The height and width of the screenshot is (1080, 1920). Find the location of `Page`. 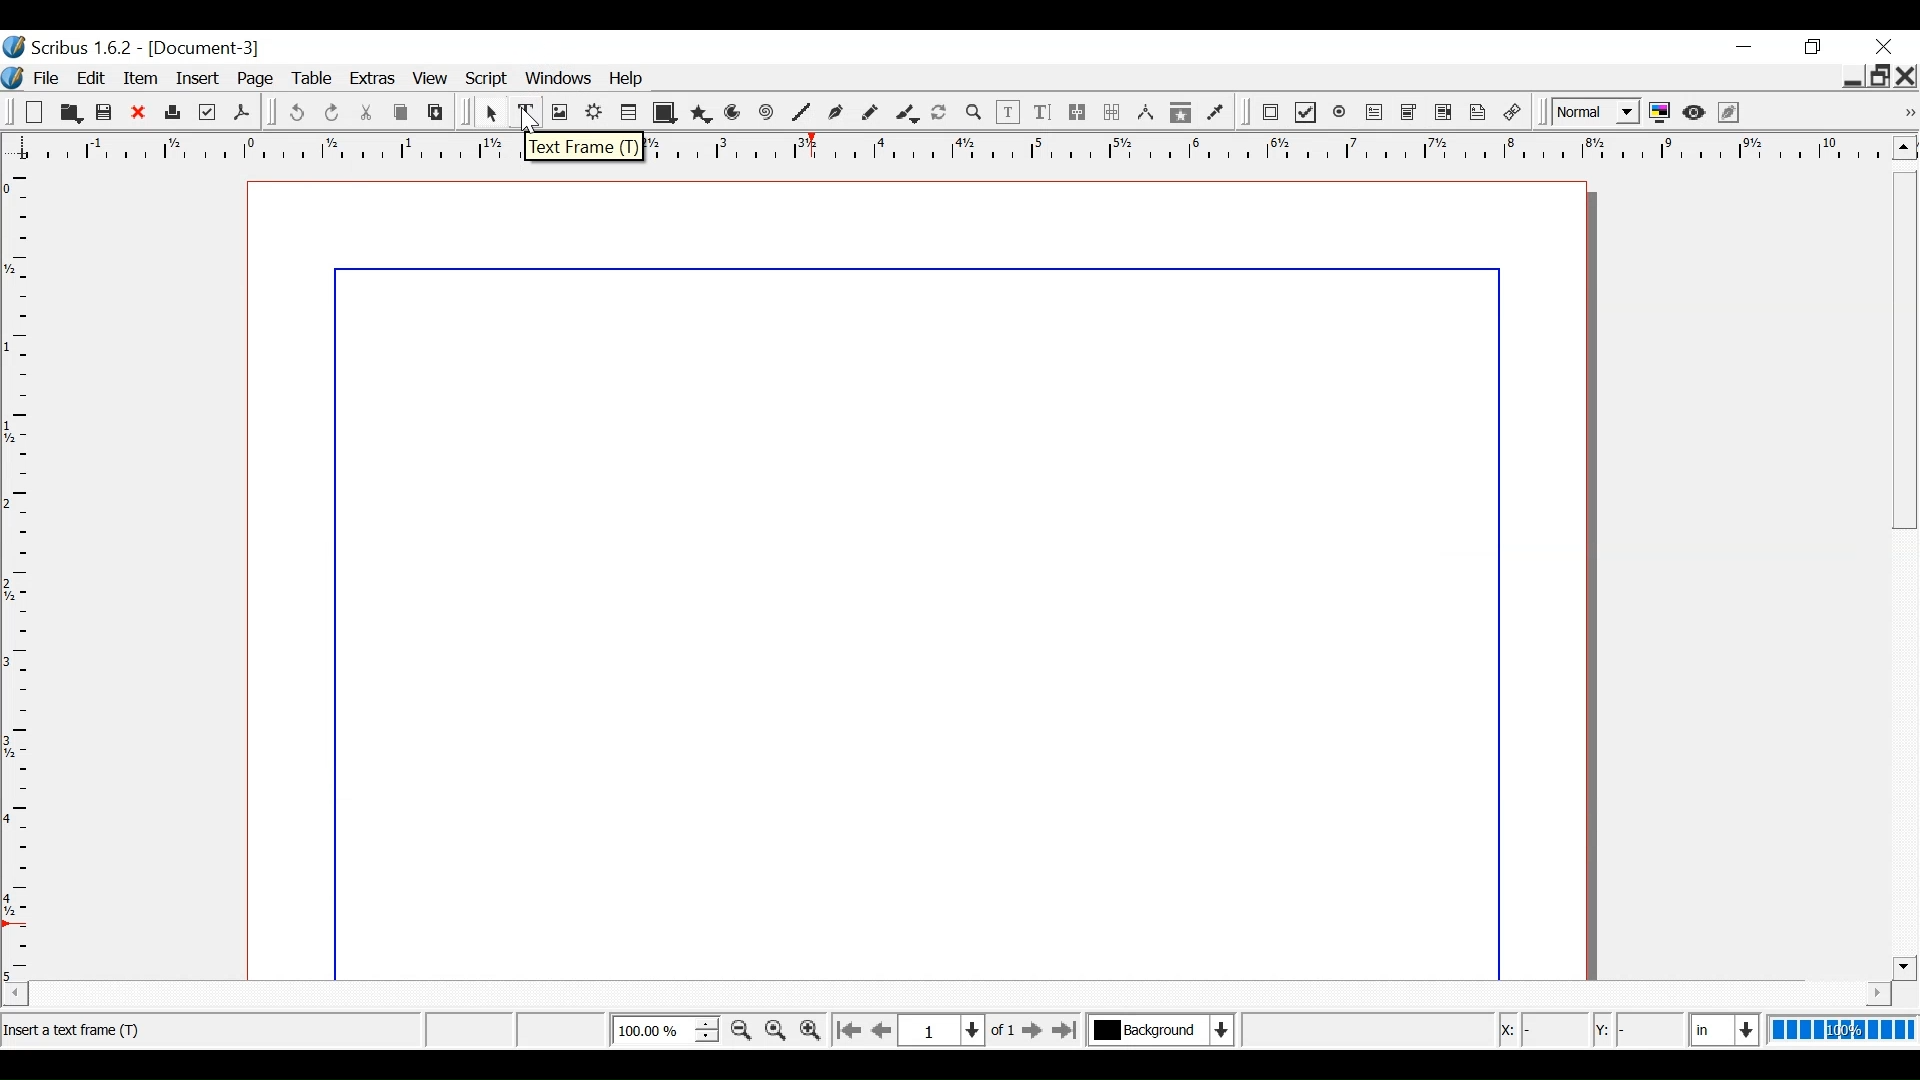

Page is located at coordinates (256, 79).